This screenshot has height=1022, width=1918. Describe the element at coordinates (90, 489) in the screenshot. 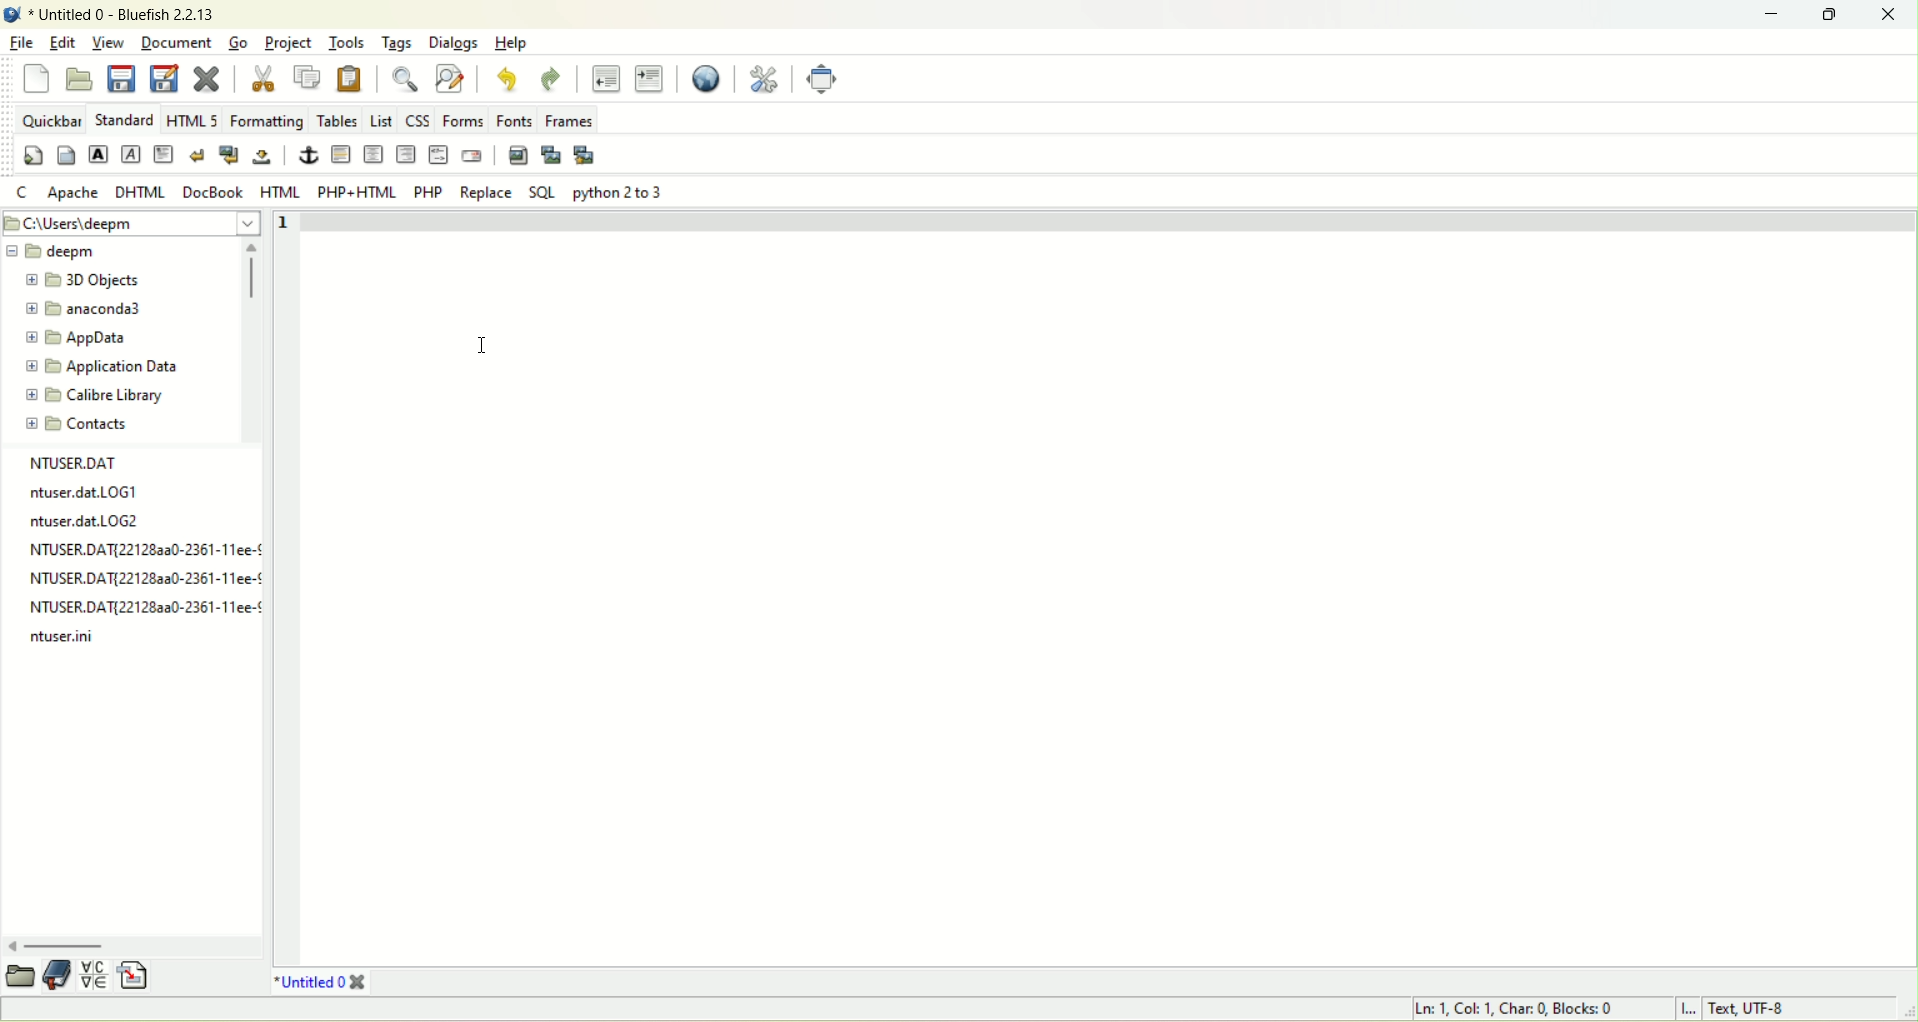

I see `ntuser.dat.LOG1` at that location.